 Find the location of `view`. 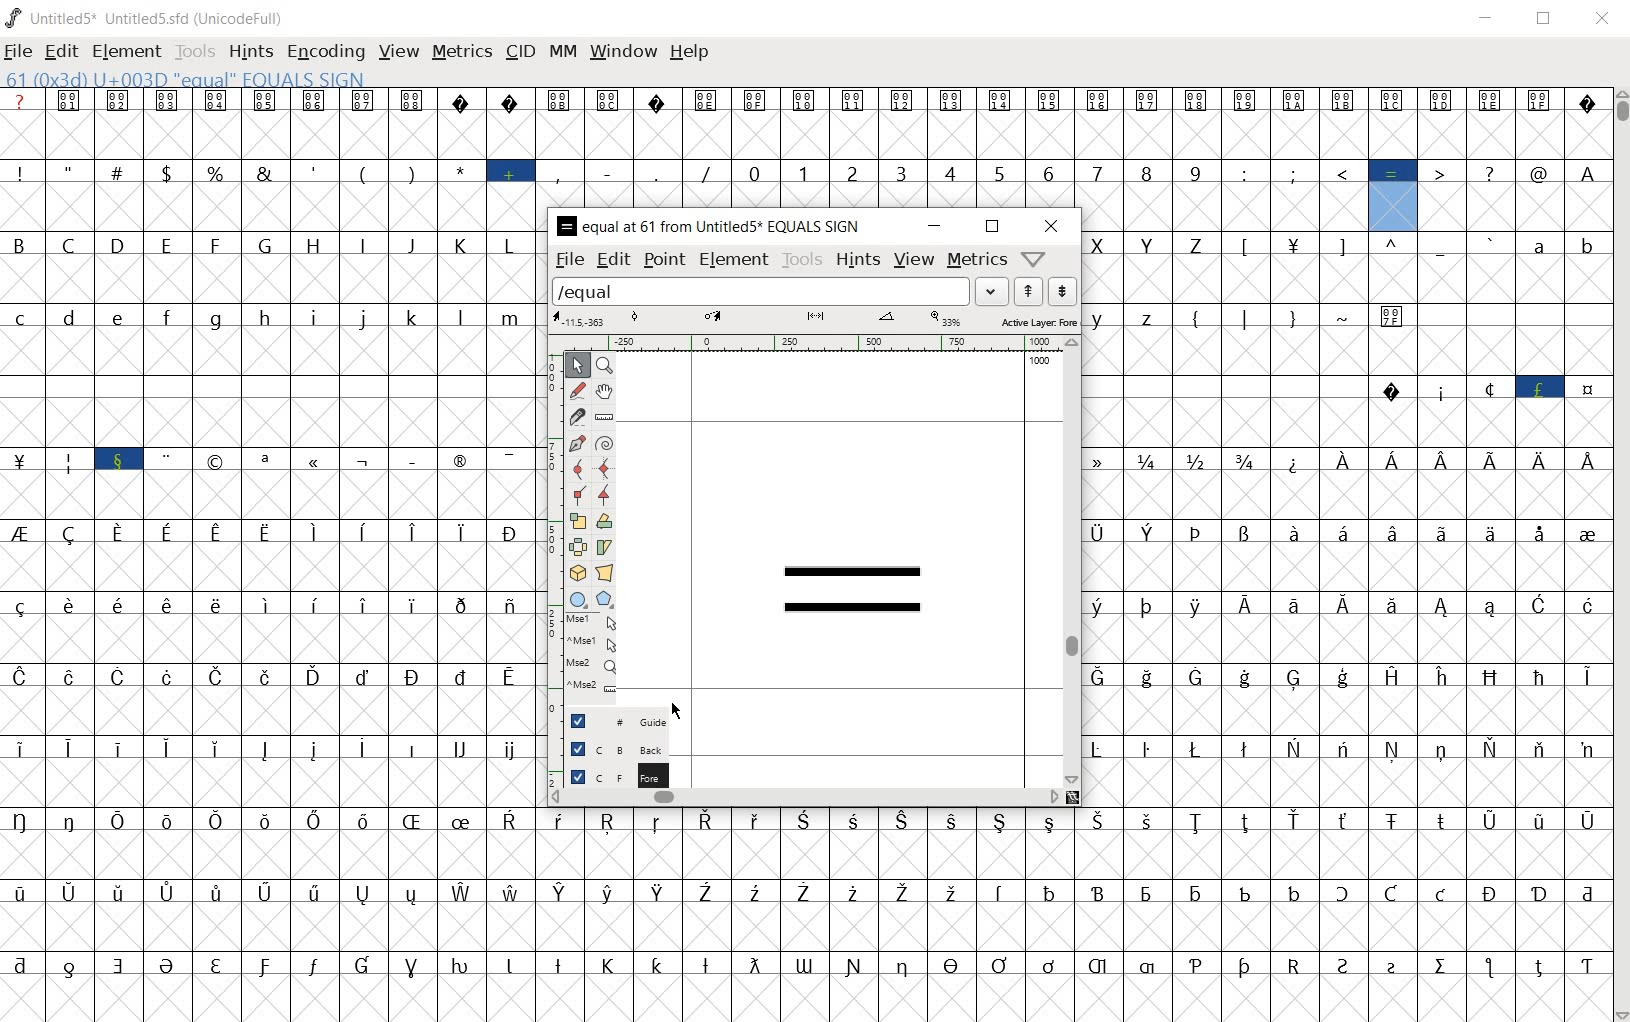

view is located at coordinates (913, 261).